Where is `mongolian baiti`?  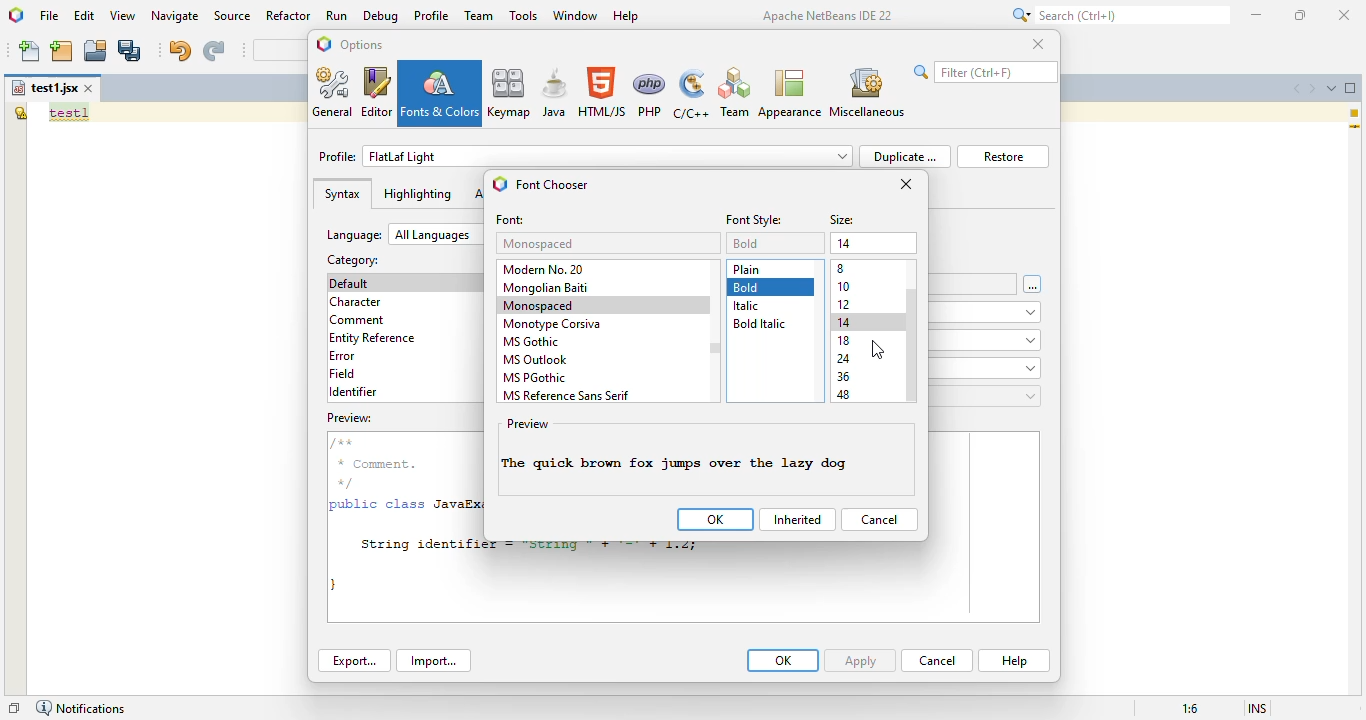 mongolian baiti is located at coordinates (546, 288).